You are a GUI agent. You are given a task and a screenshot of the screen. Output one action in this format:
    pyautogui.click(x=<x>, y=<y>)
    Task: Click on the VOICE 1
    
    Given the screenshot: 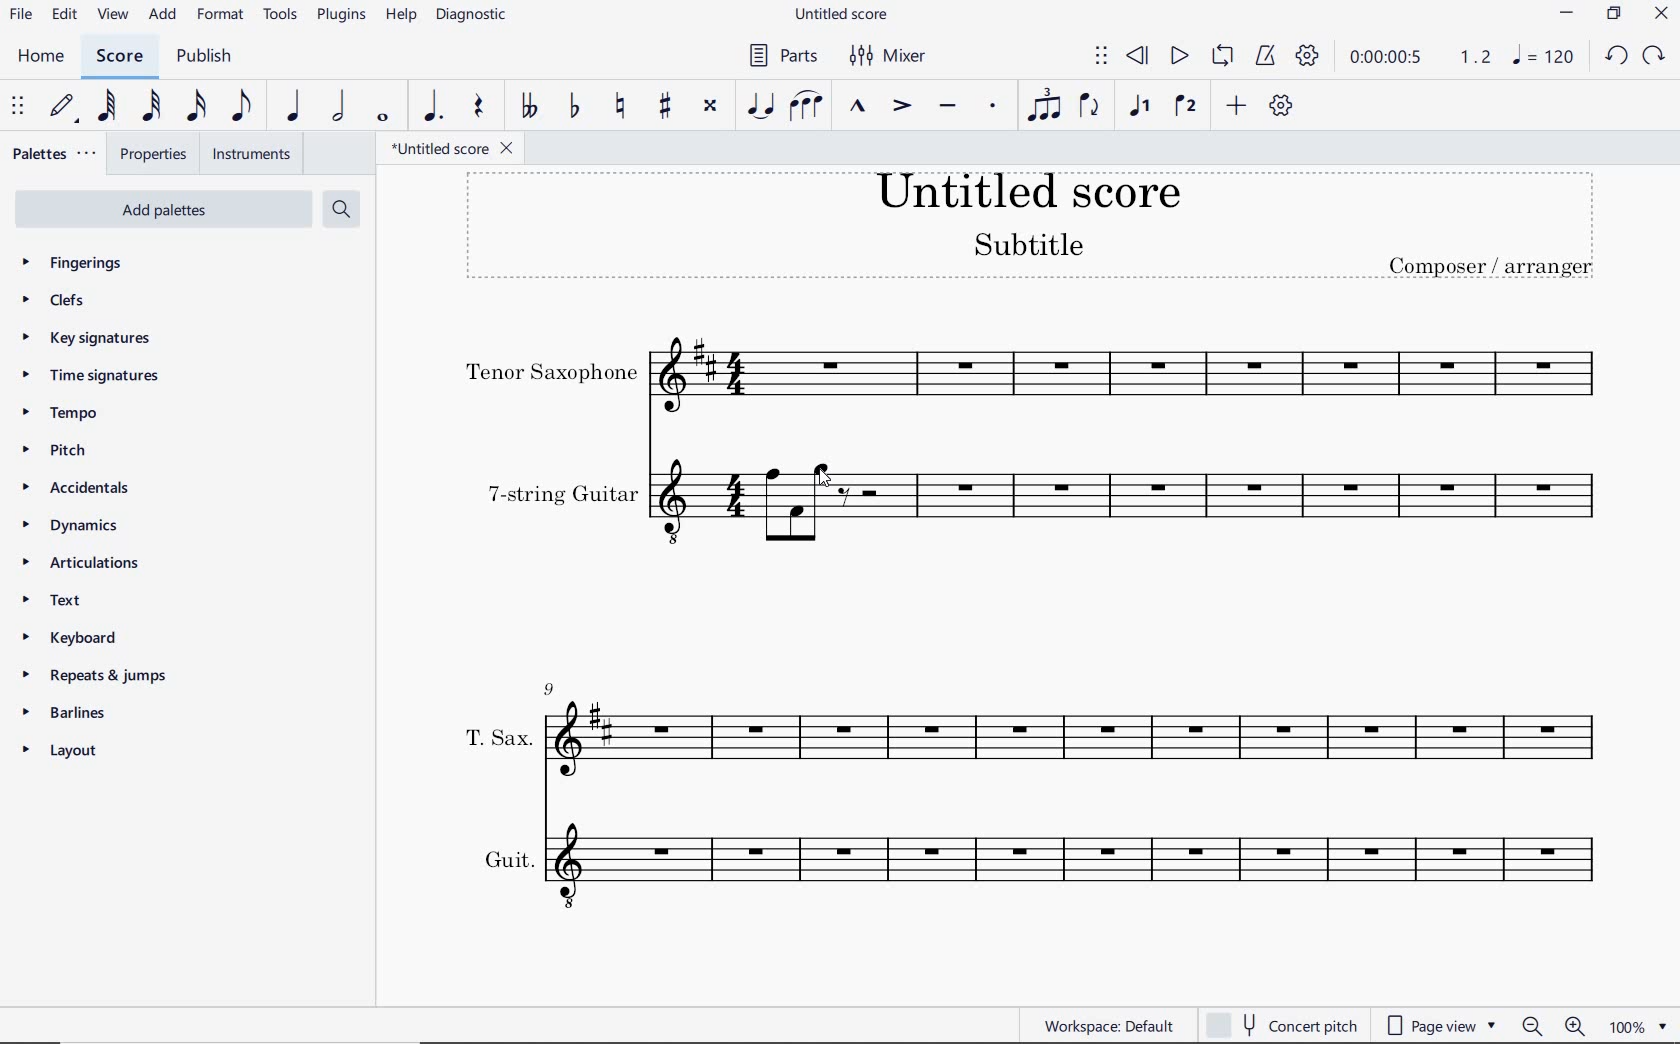 What is the action you would take?
    pyautogui.click(x=1136, y=107)
    